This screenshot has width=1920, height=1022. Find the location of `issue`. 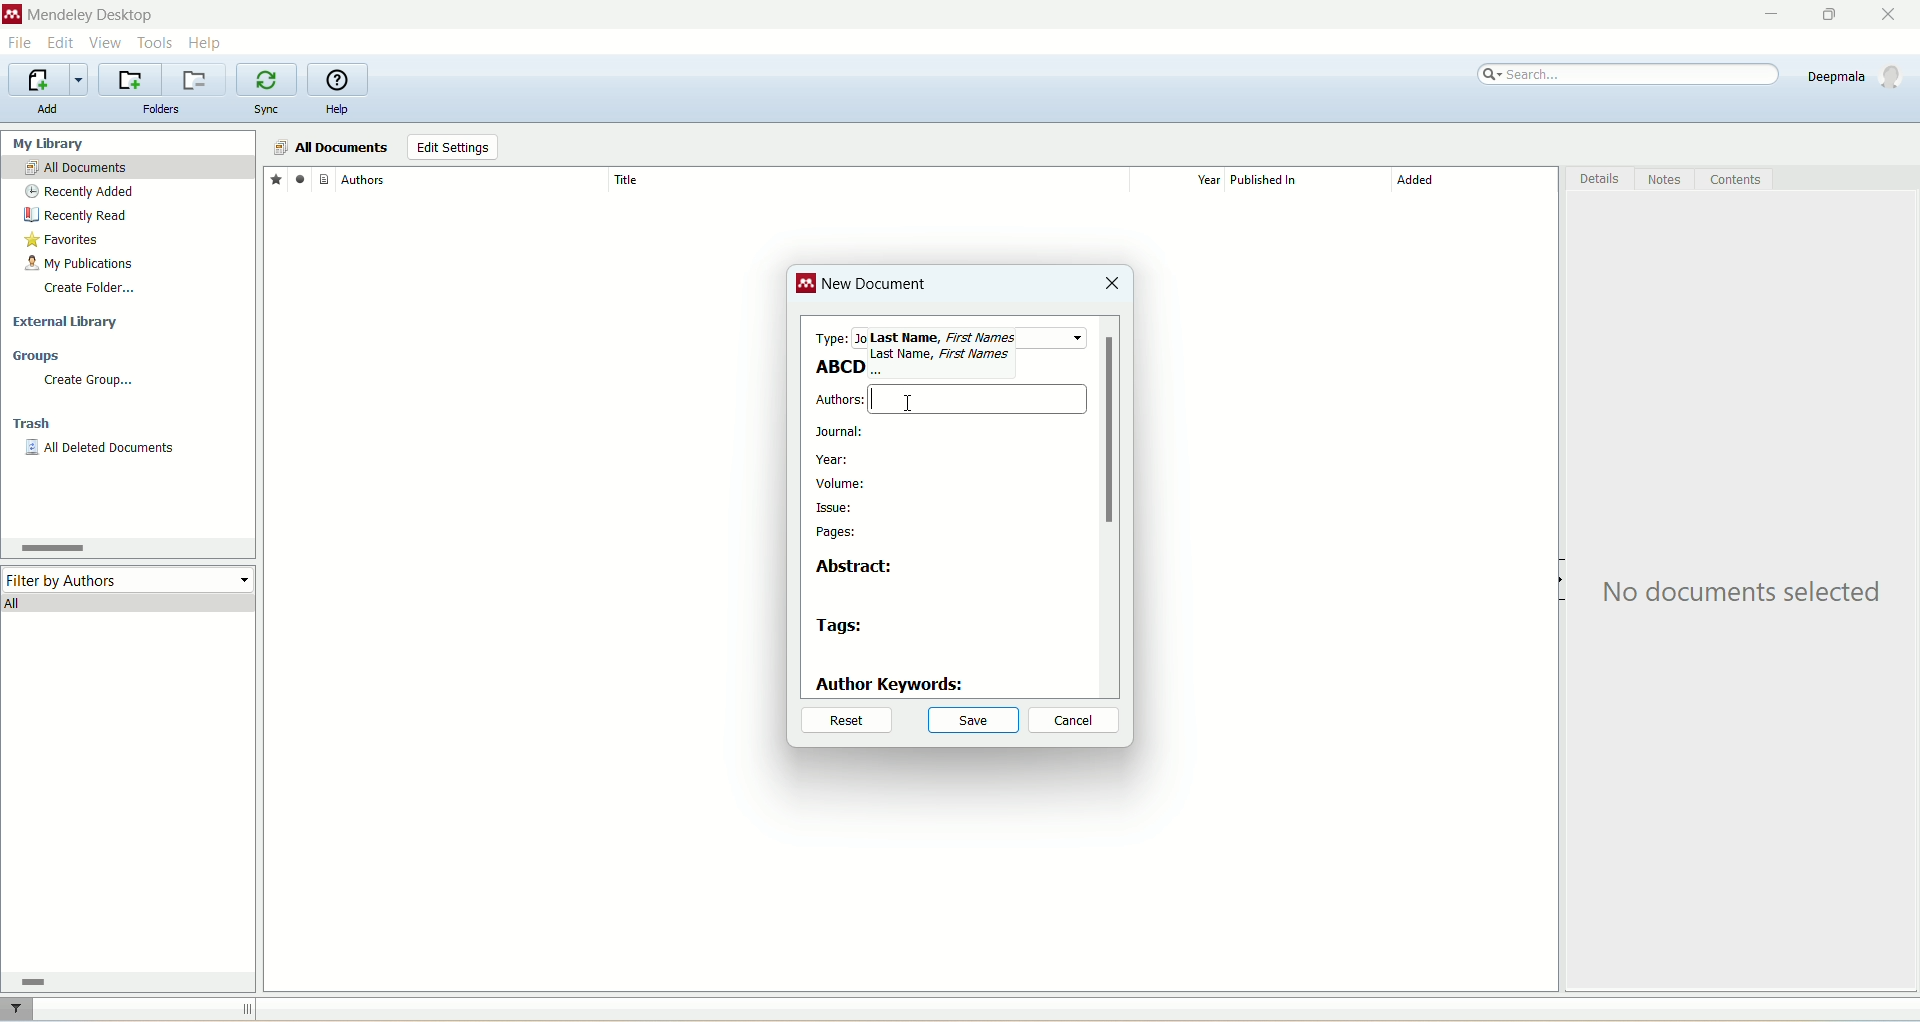

issue is located at coordinates (835, 510).